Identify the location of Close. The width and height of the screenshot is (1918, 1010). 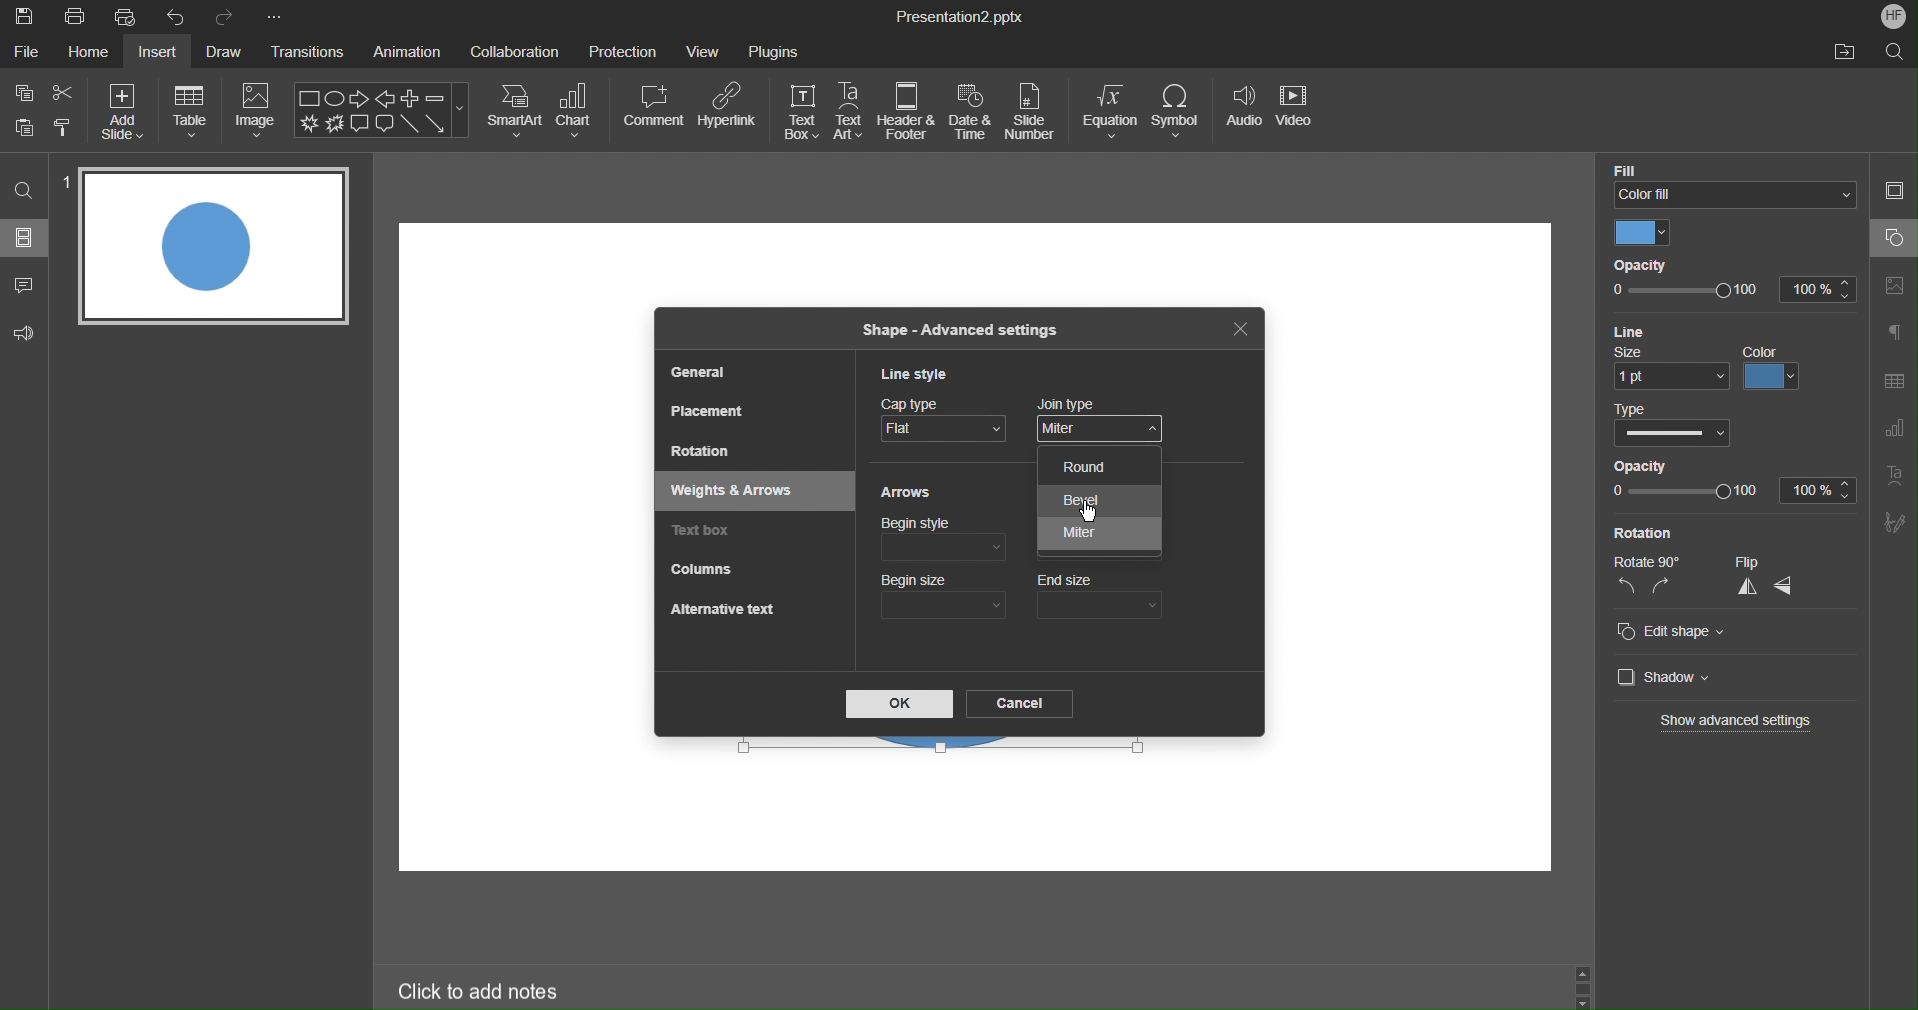
(1240, 333).